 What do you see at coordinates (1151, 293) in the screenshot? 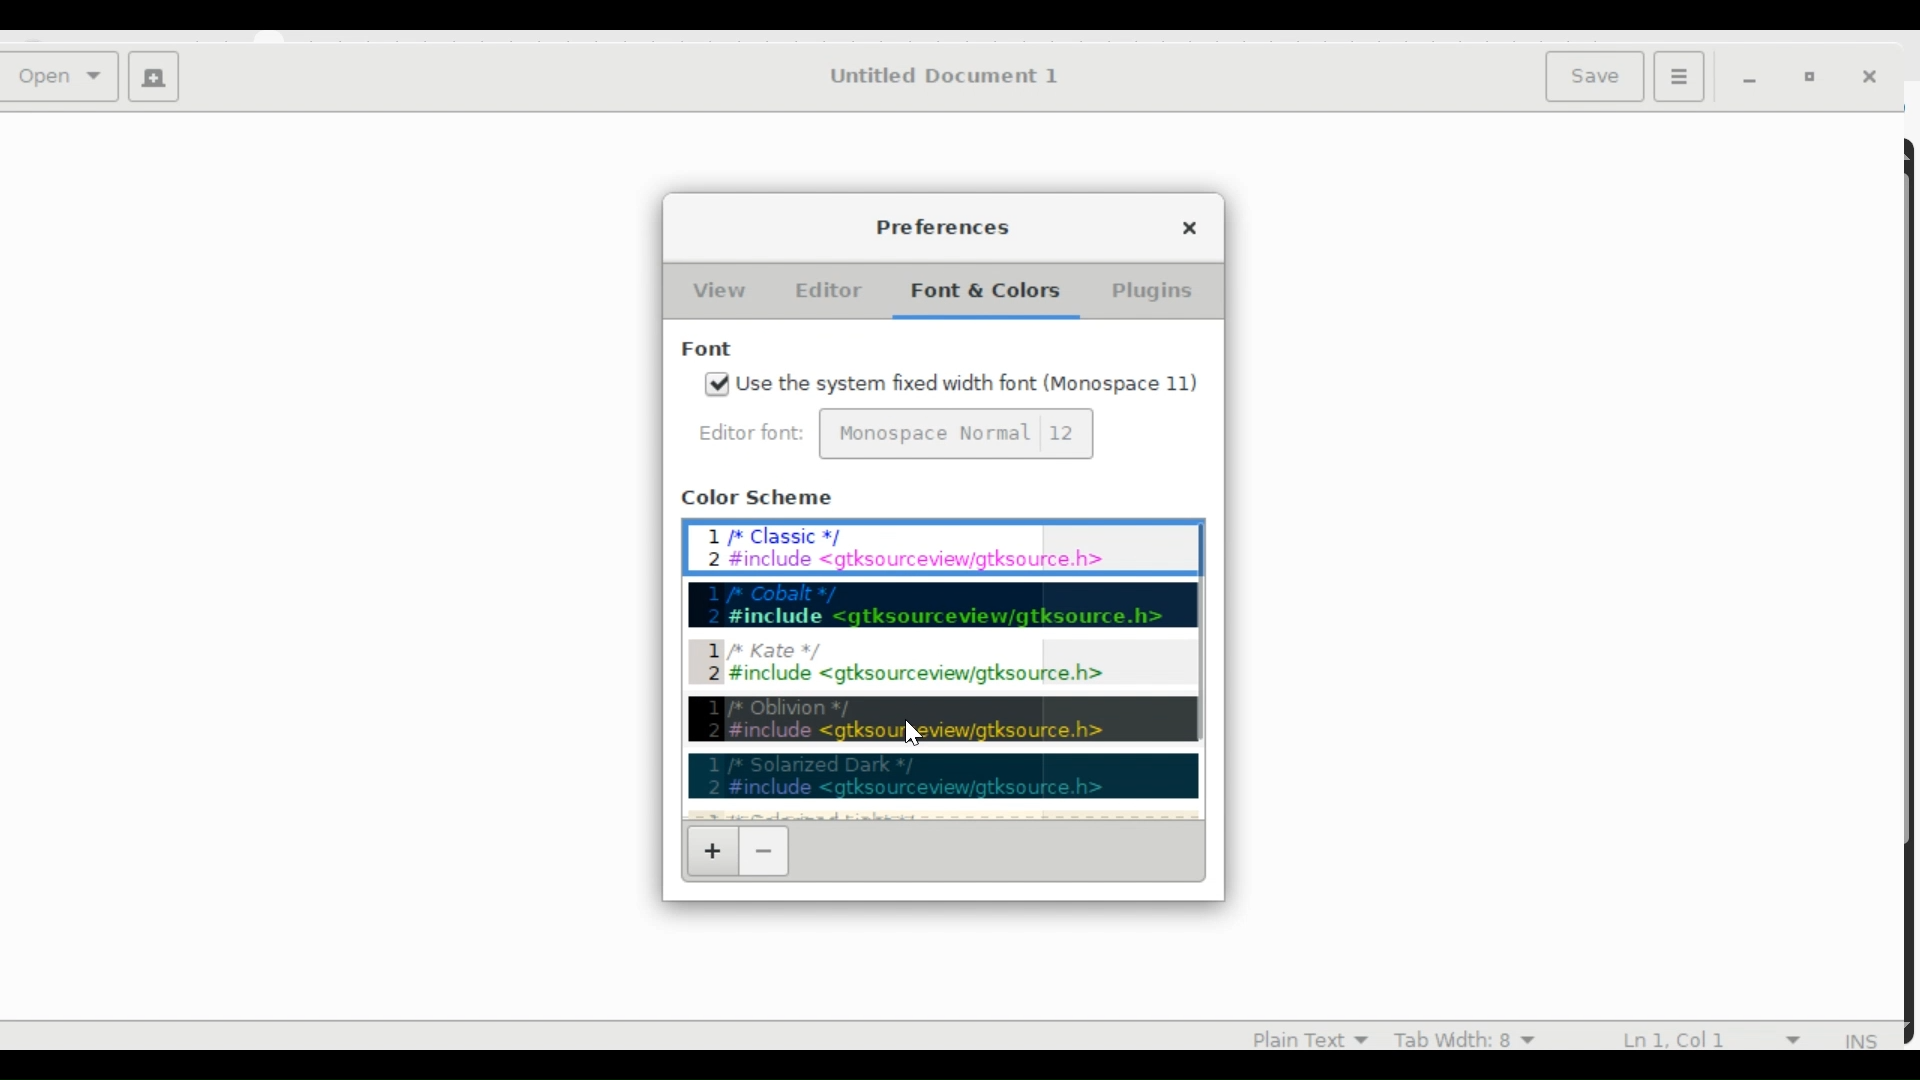
I see `Plugins` at bounding box center [1151, 293].